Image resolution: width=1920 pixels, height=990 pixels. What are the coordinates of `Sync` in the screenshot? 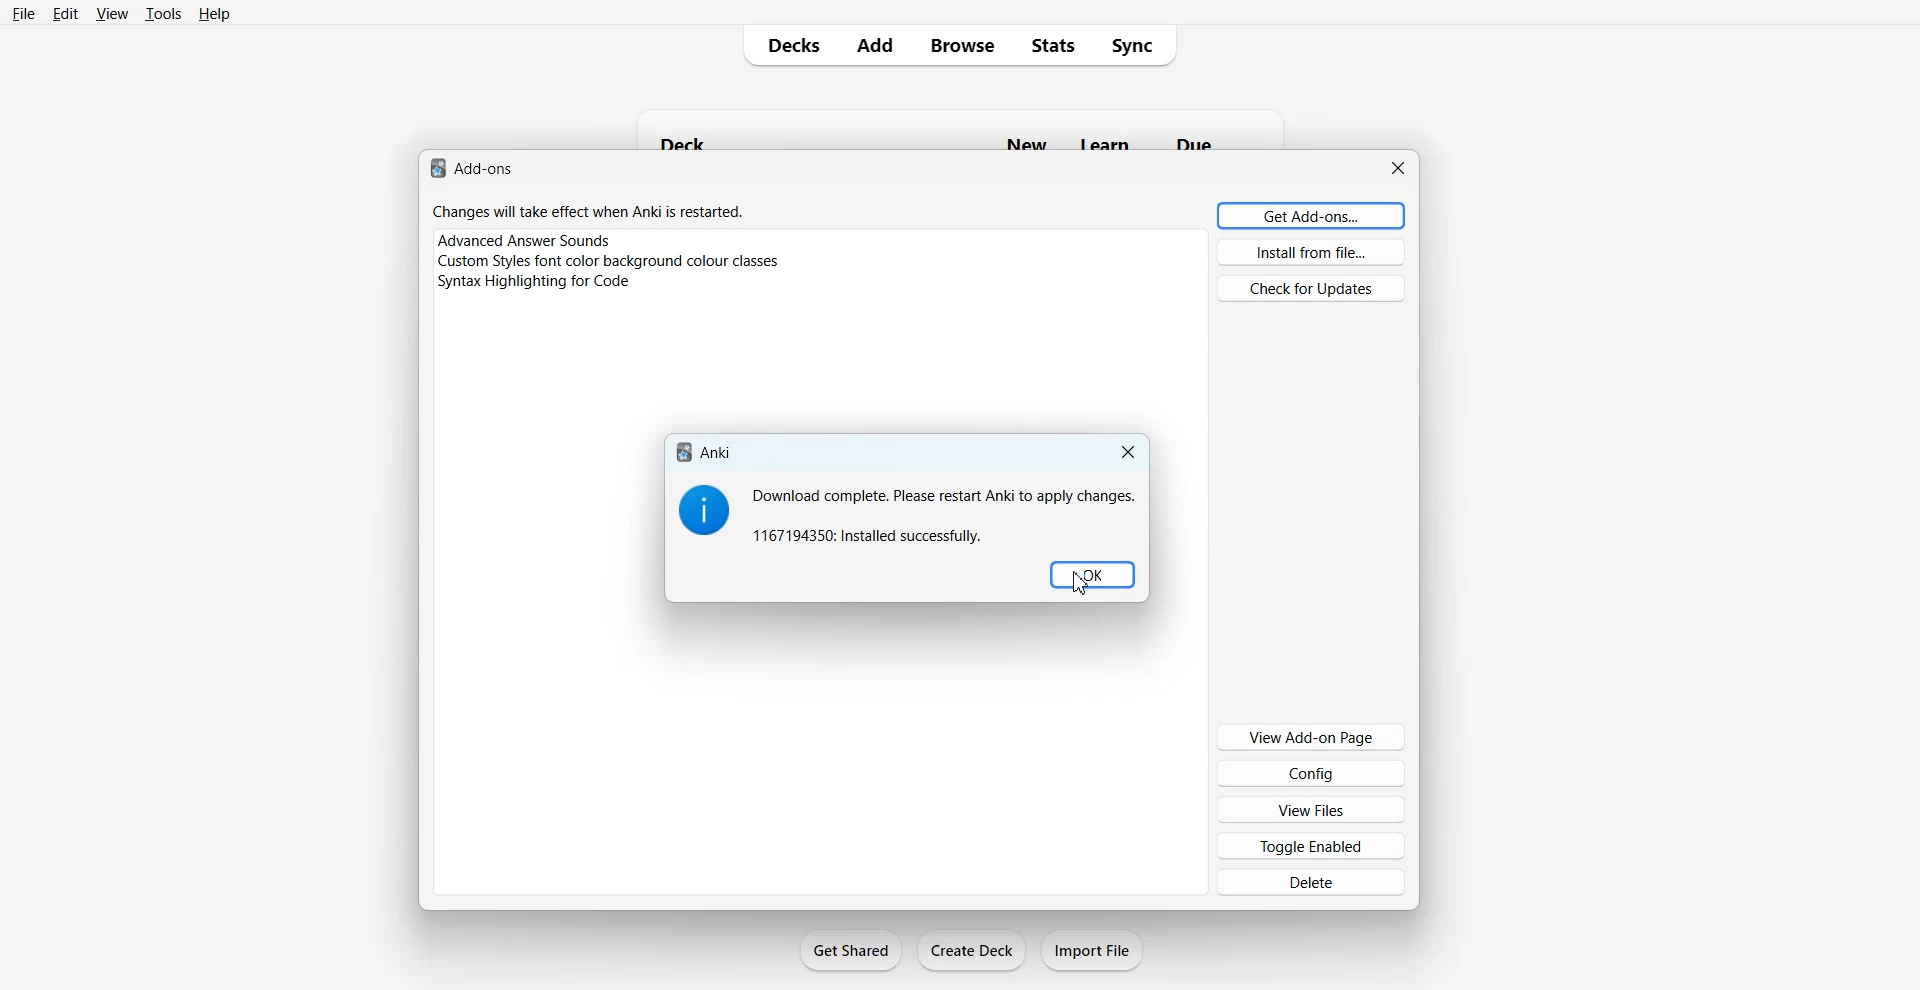 It's located at (1141, 46).